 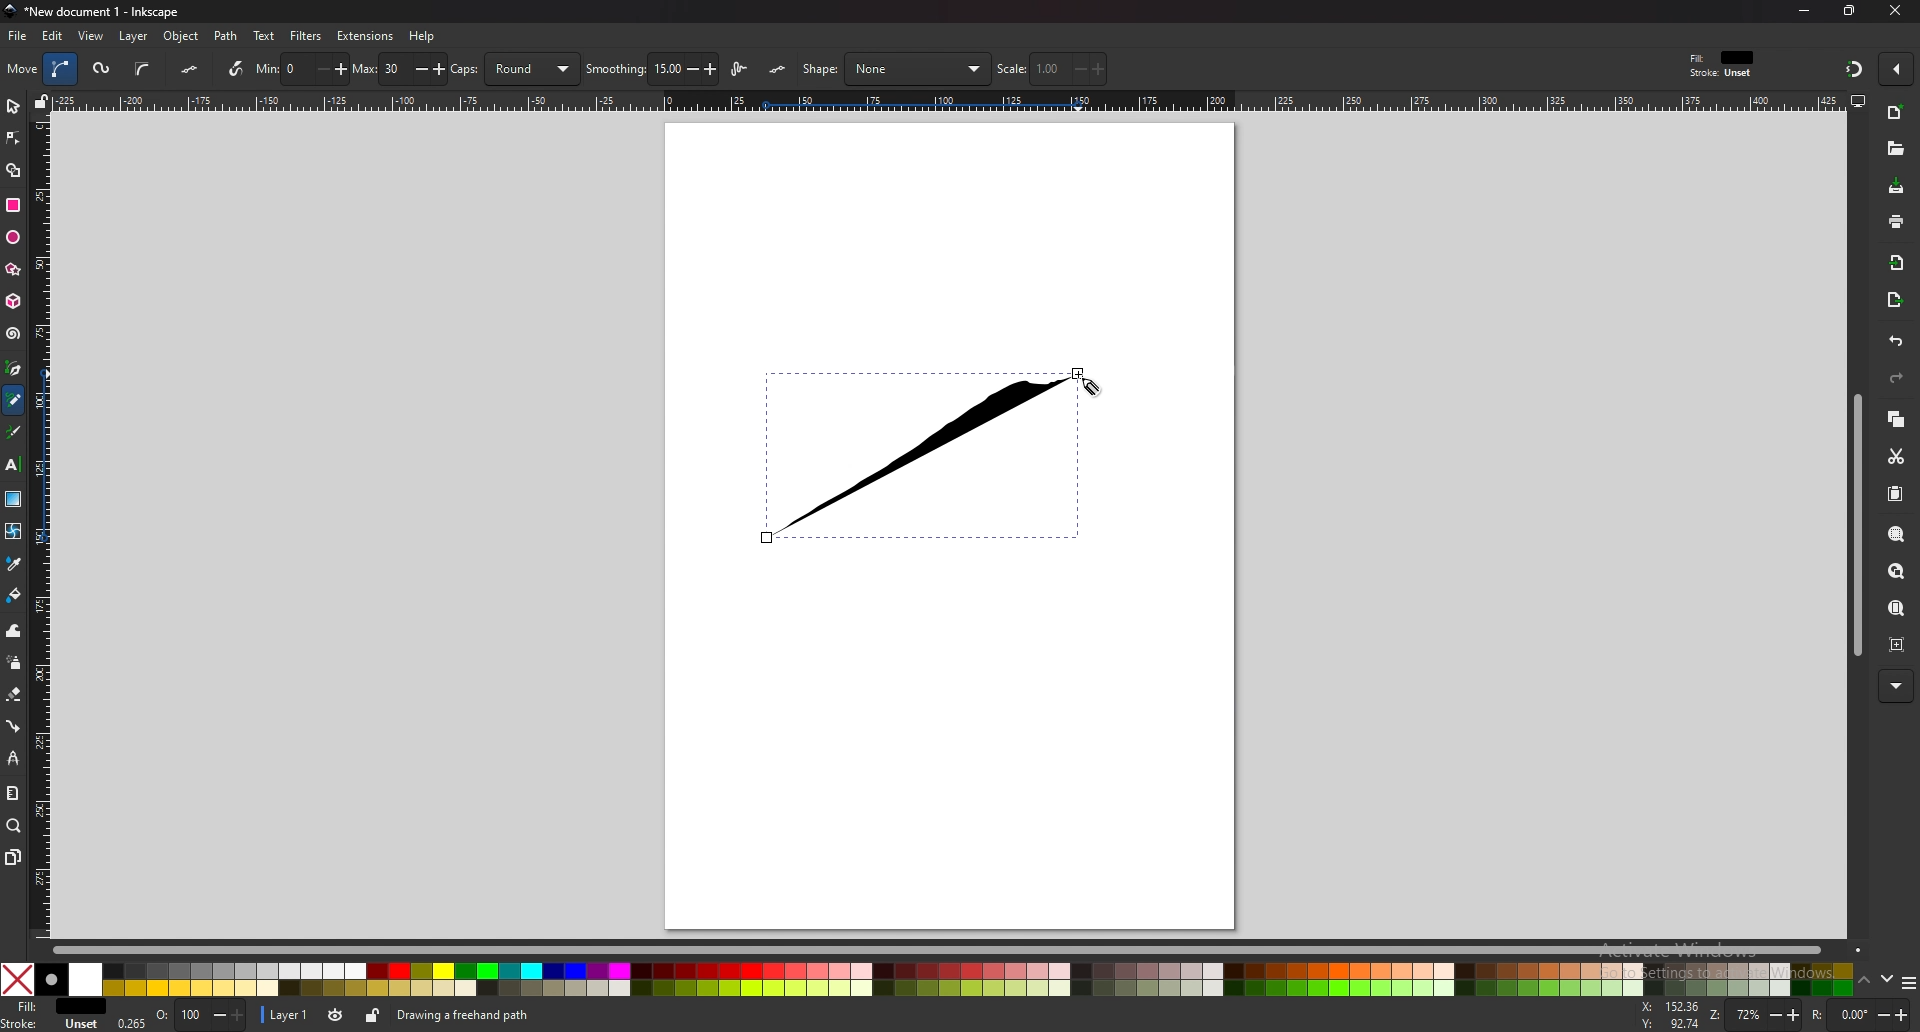 I want to click on Freehand path, so click(x=919, y=456).